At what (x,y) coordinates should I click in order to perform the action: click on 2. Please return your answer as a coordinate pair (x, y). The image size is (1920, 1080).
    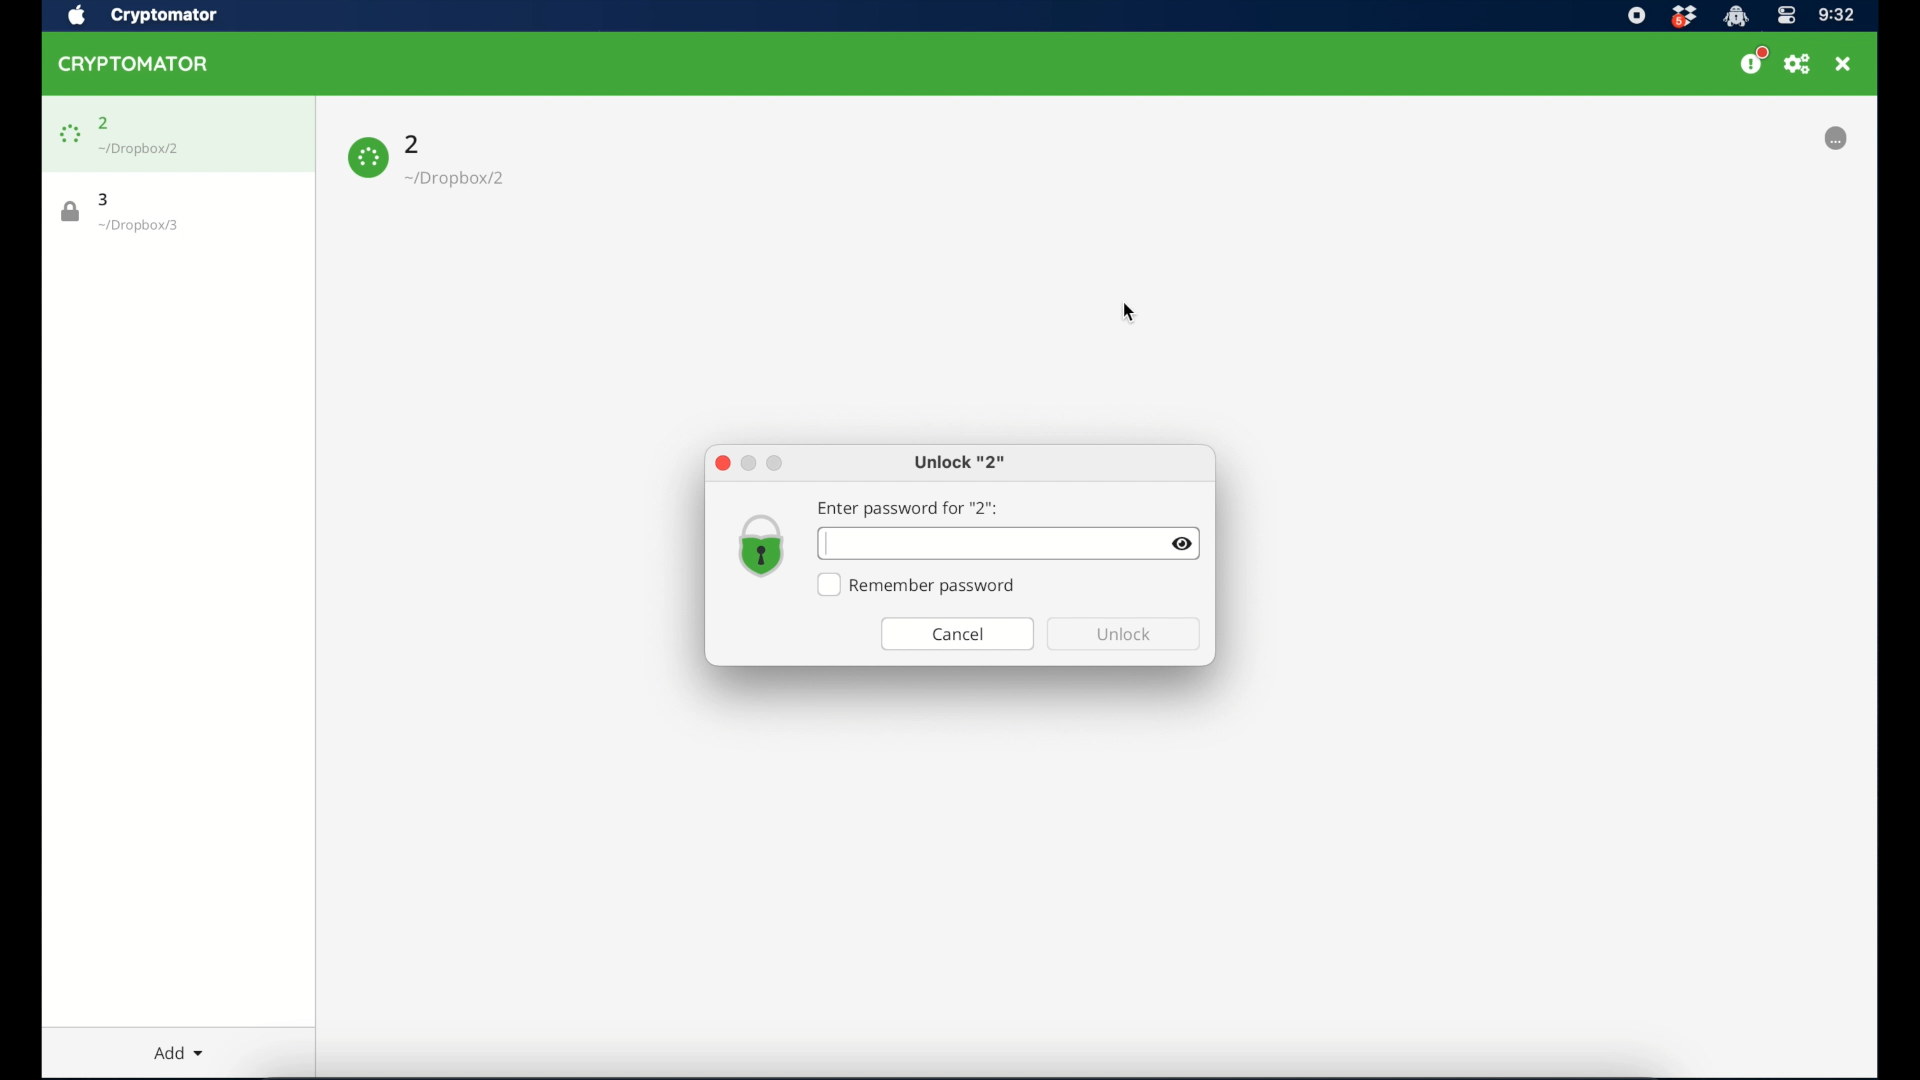
    Looking at the image, I should click on (106, 122).